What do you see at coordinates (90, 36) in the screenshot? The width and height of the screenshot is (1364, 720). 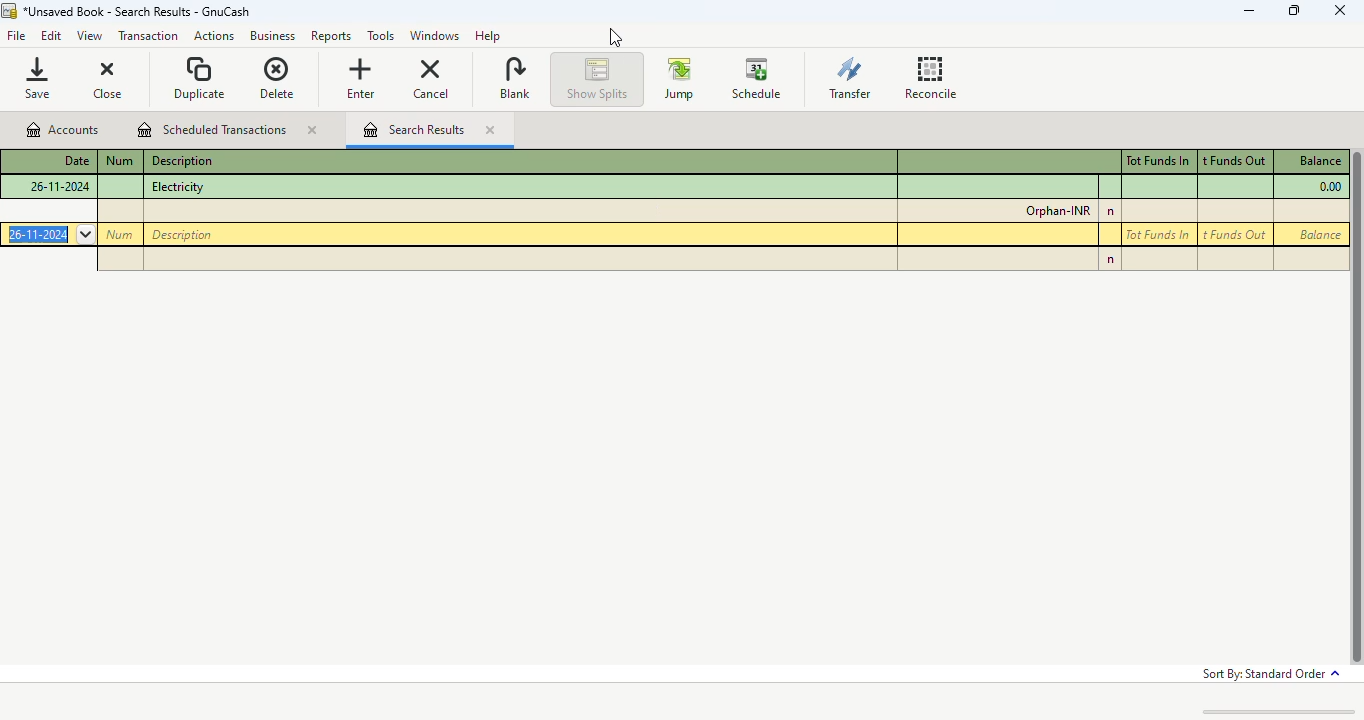 I see `view` at bounding box center [90, 36].